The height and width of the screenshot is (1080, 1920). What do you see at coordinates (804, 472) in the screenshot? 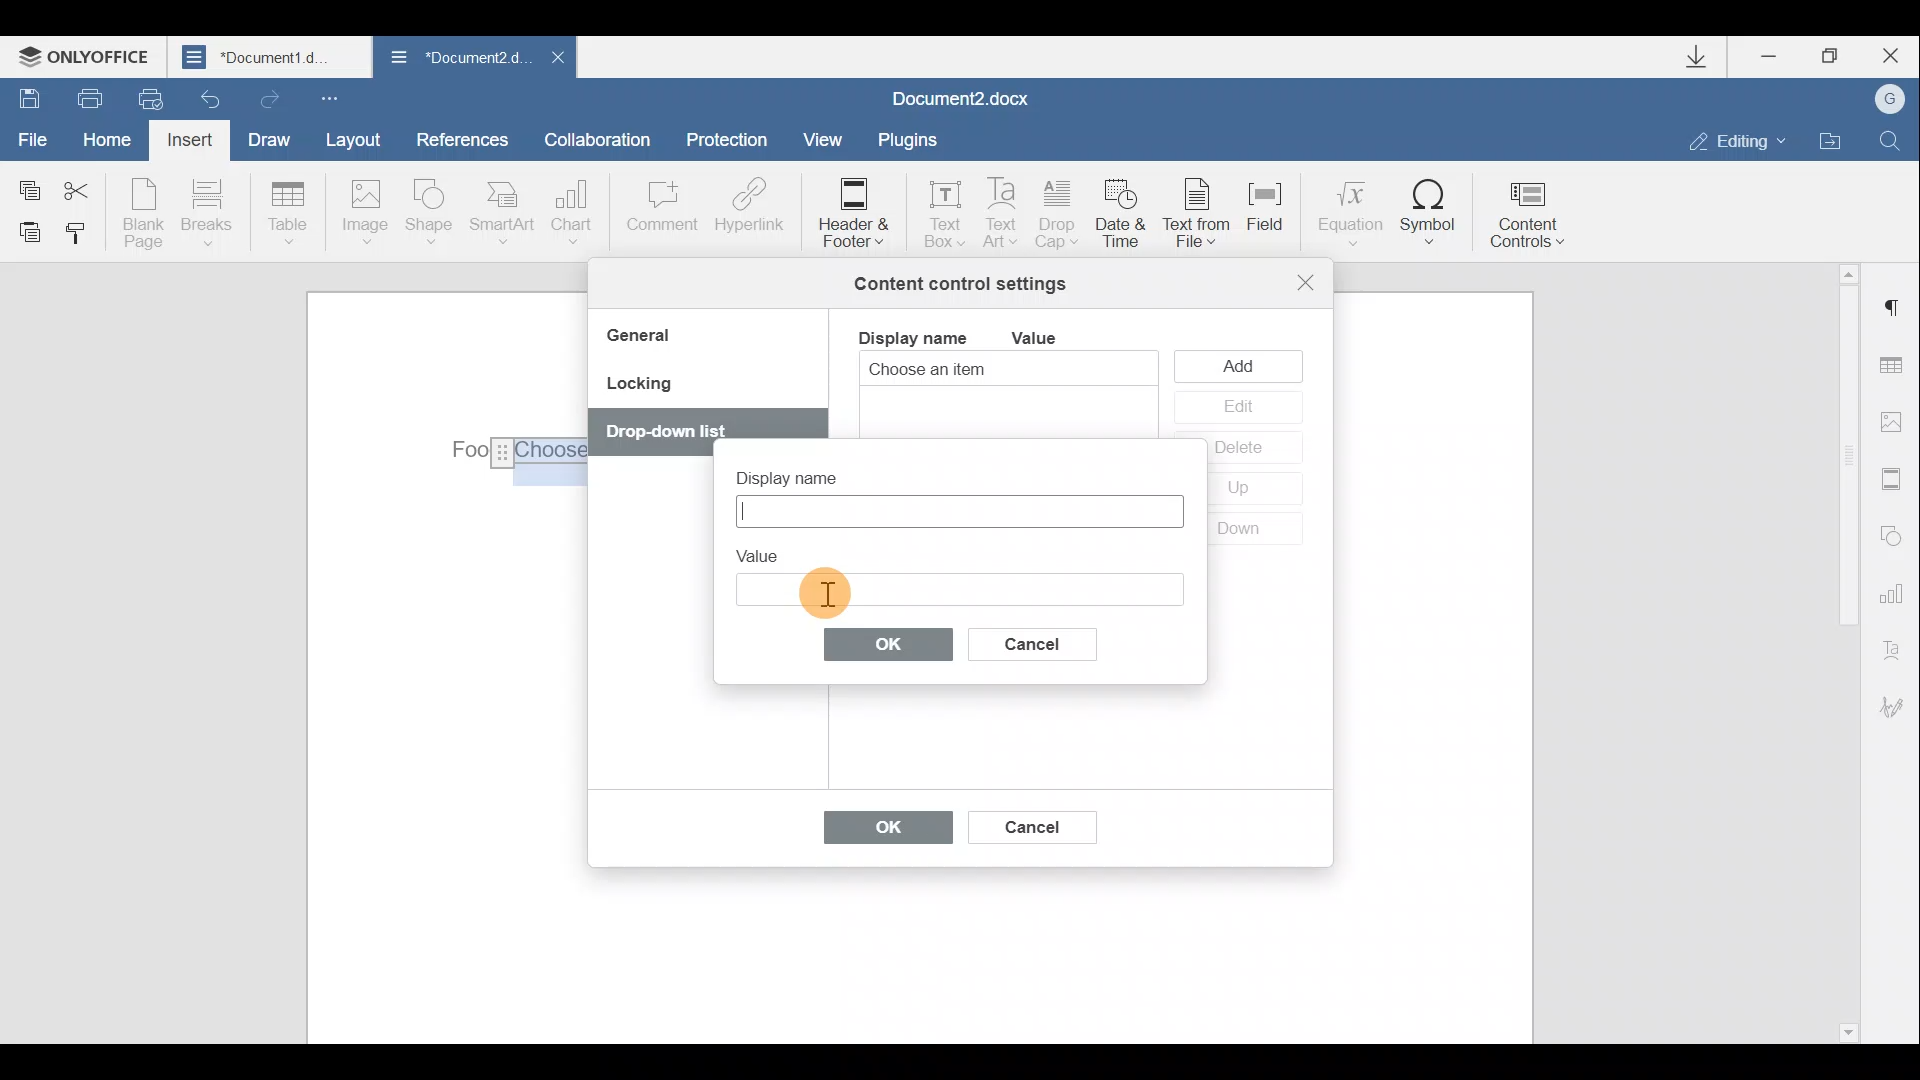
I see `Display name` at bounding box center [804, 472].